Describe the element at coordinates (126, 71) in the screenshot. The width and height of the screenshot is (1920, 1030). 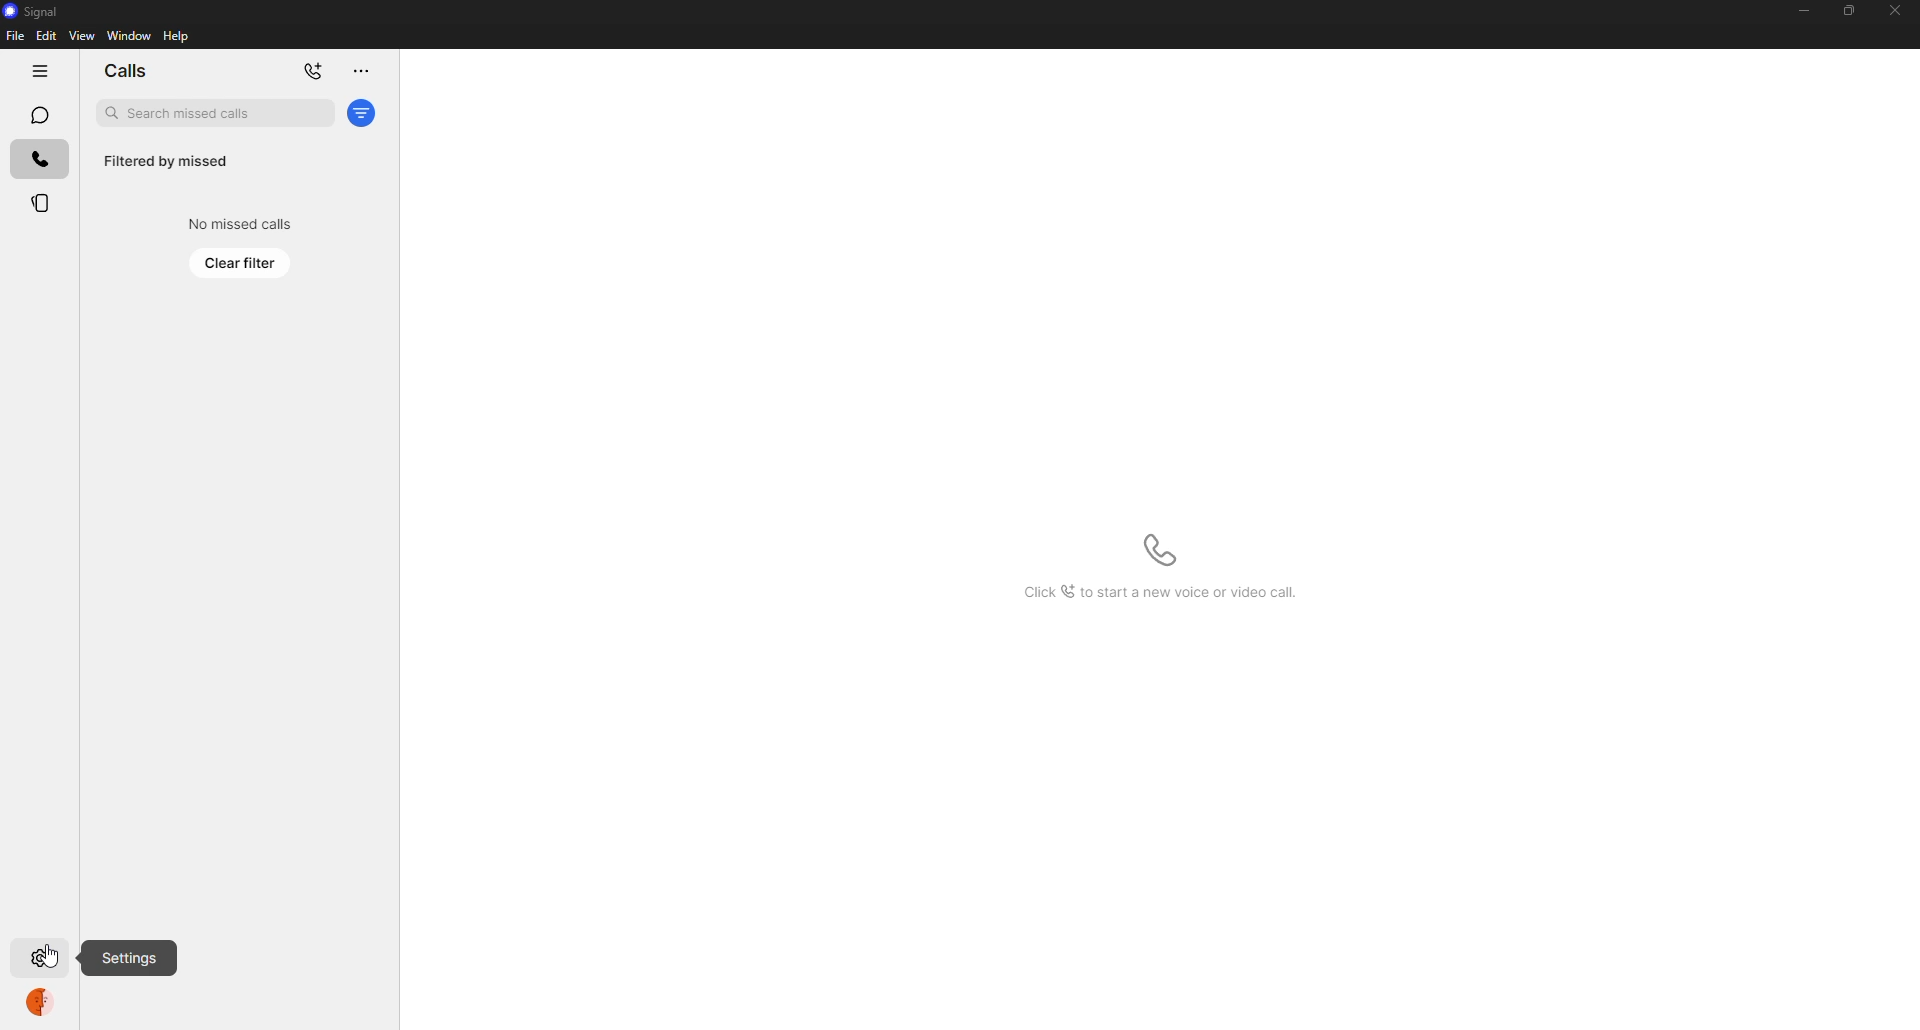
I see `calls` at that location.